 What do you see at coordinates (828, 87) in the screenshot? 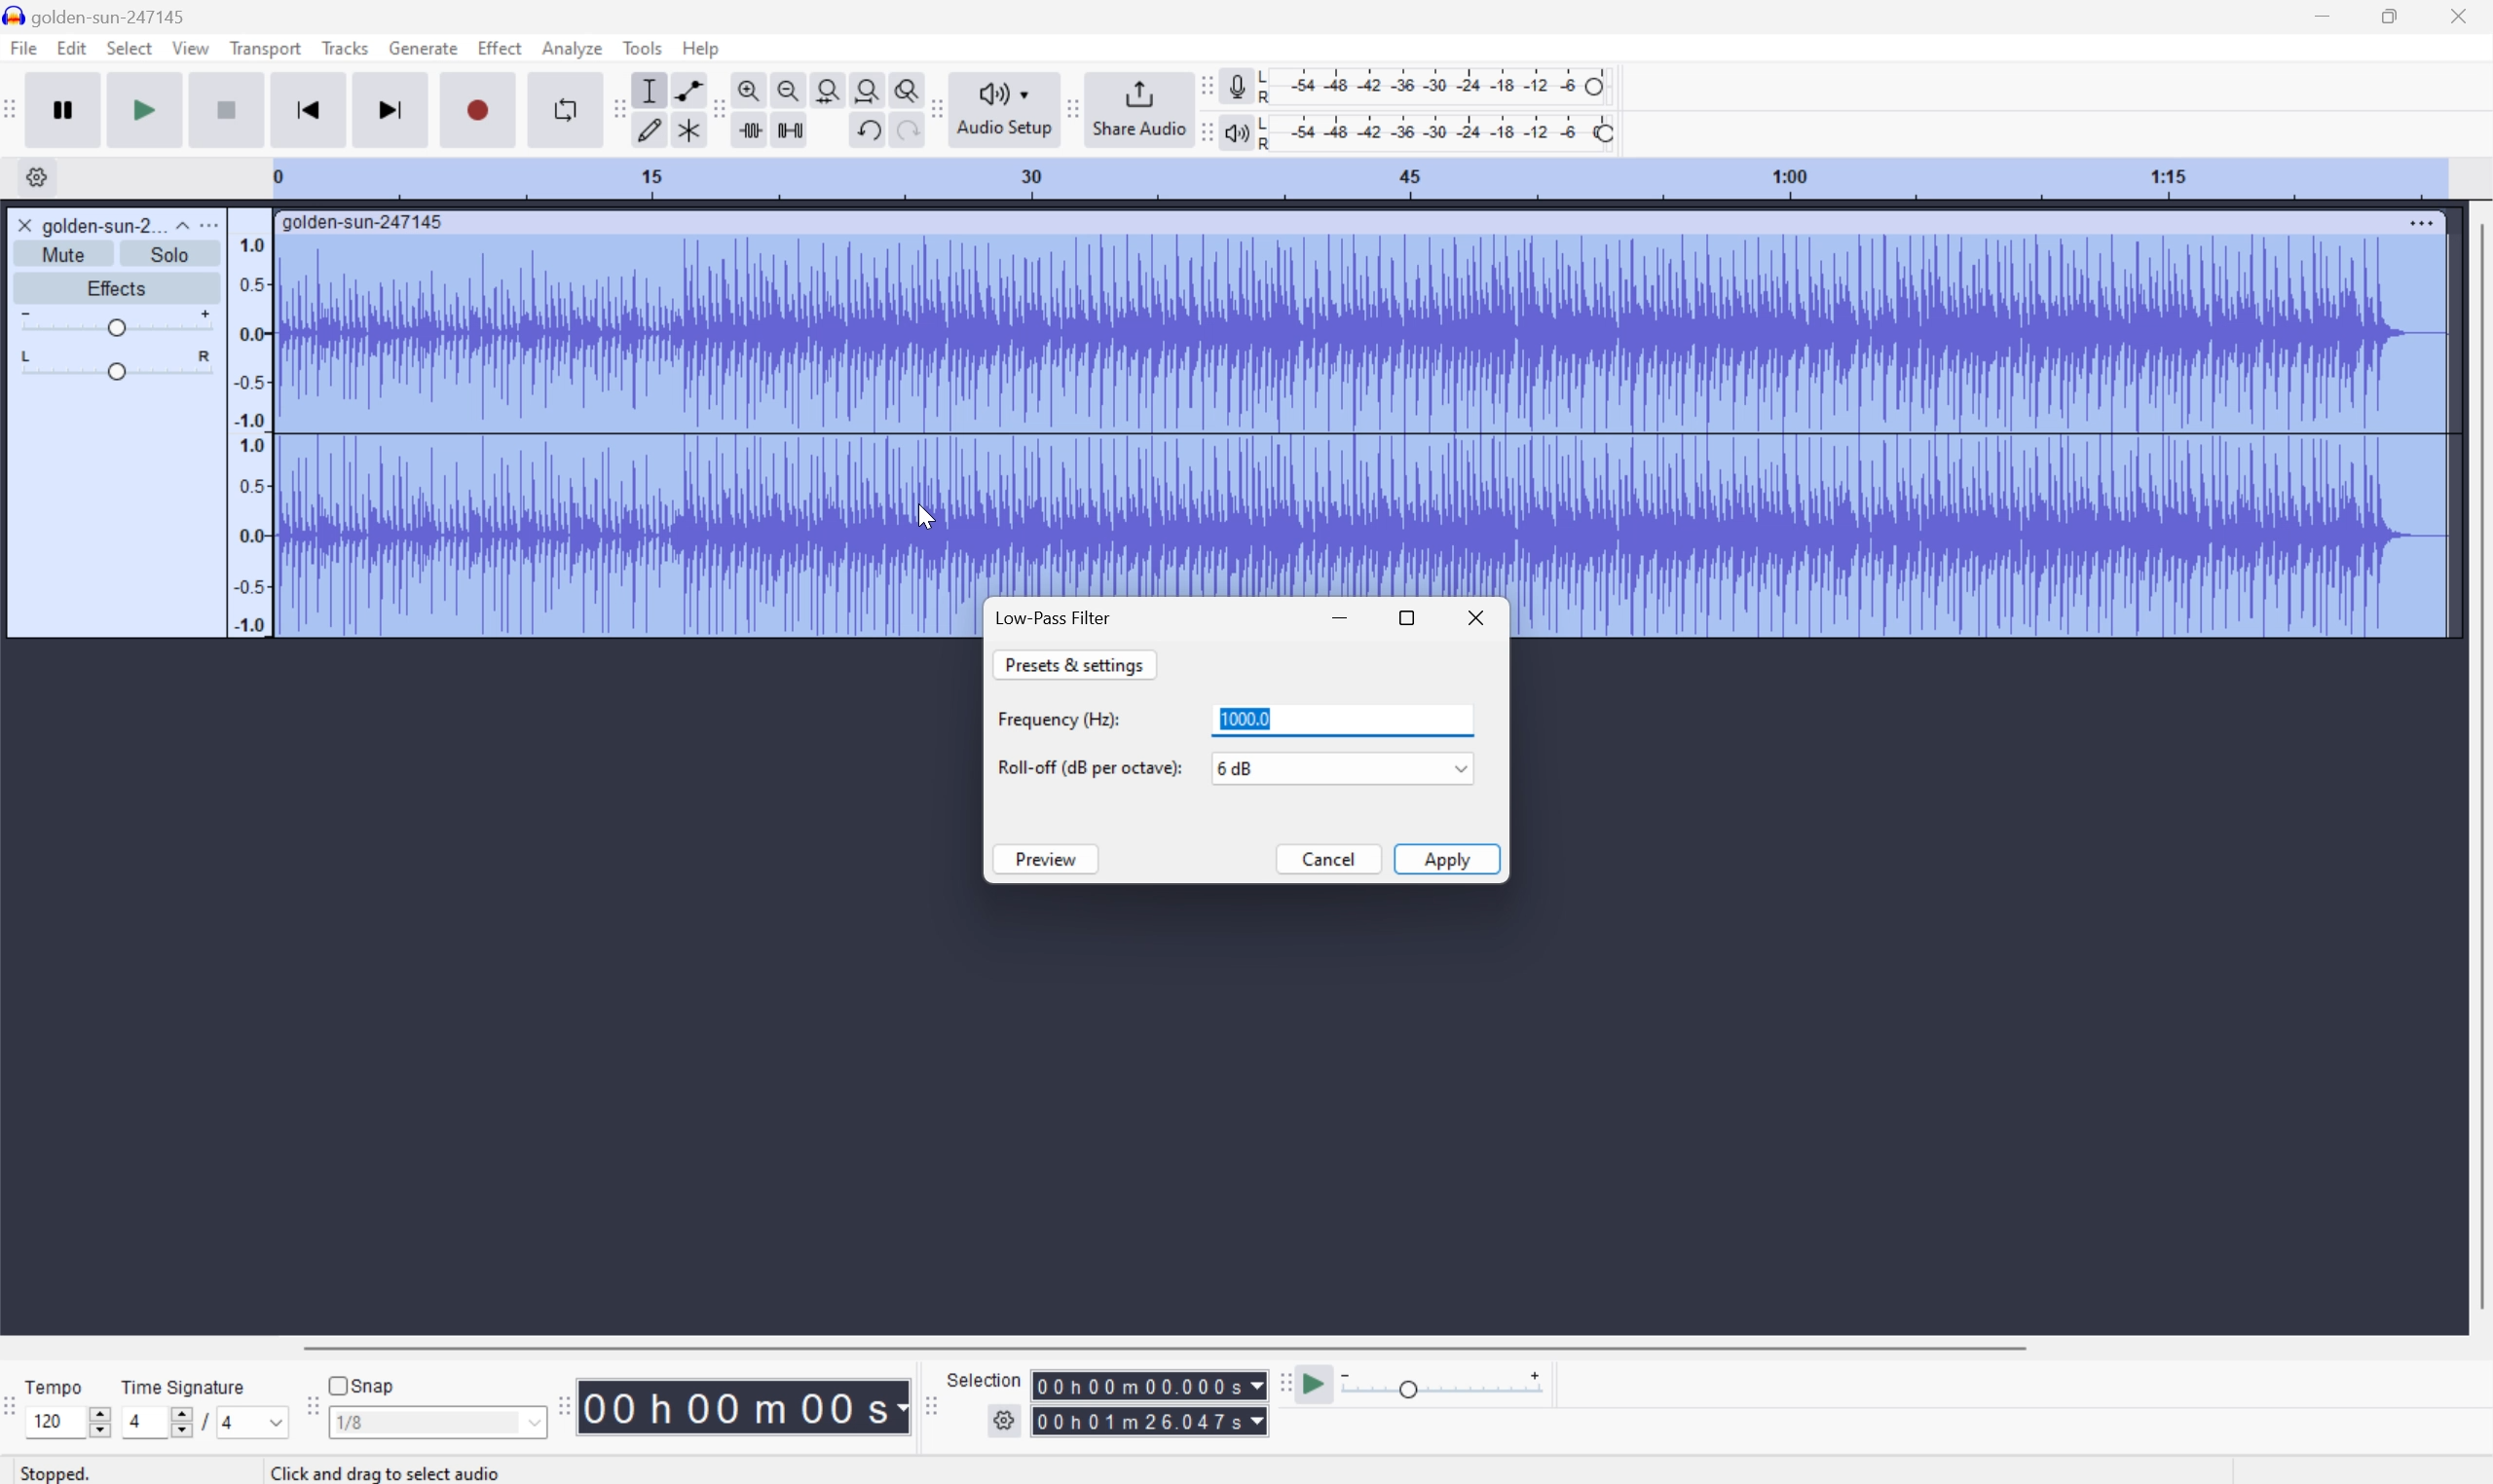
I see `Fit selection to width` at bounding box center [828, 87].